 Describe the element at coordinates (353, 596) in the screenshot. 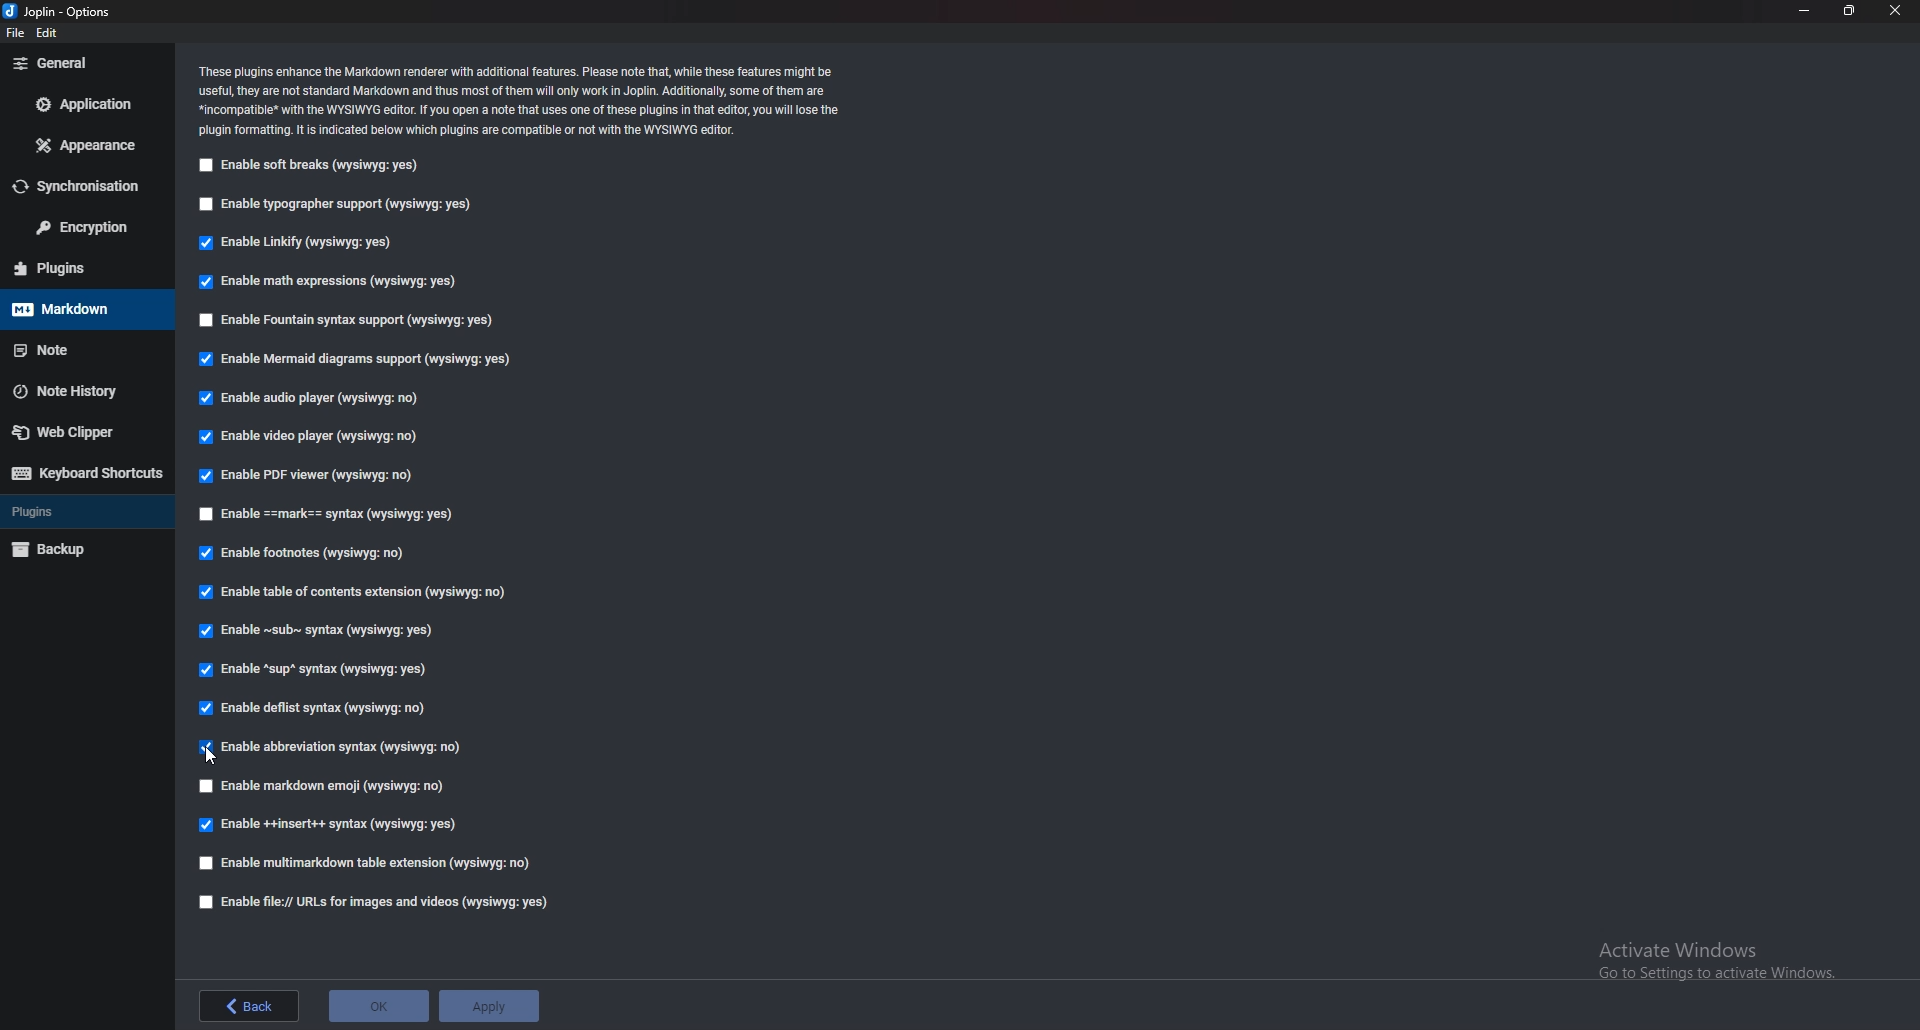

I see `Enable table of contents extension` at that location.